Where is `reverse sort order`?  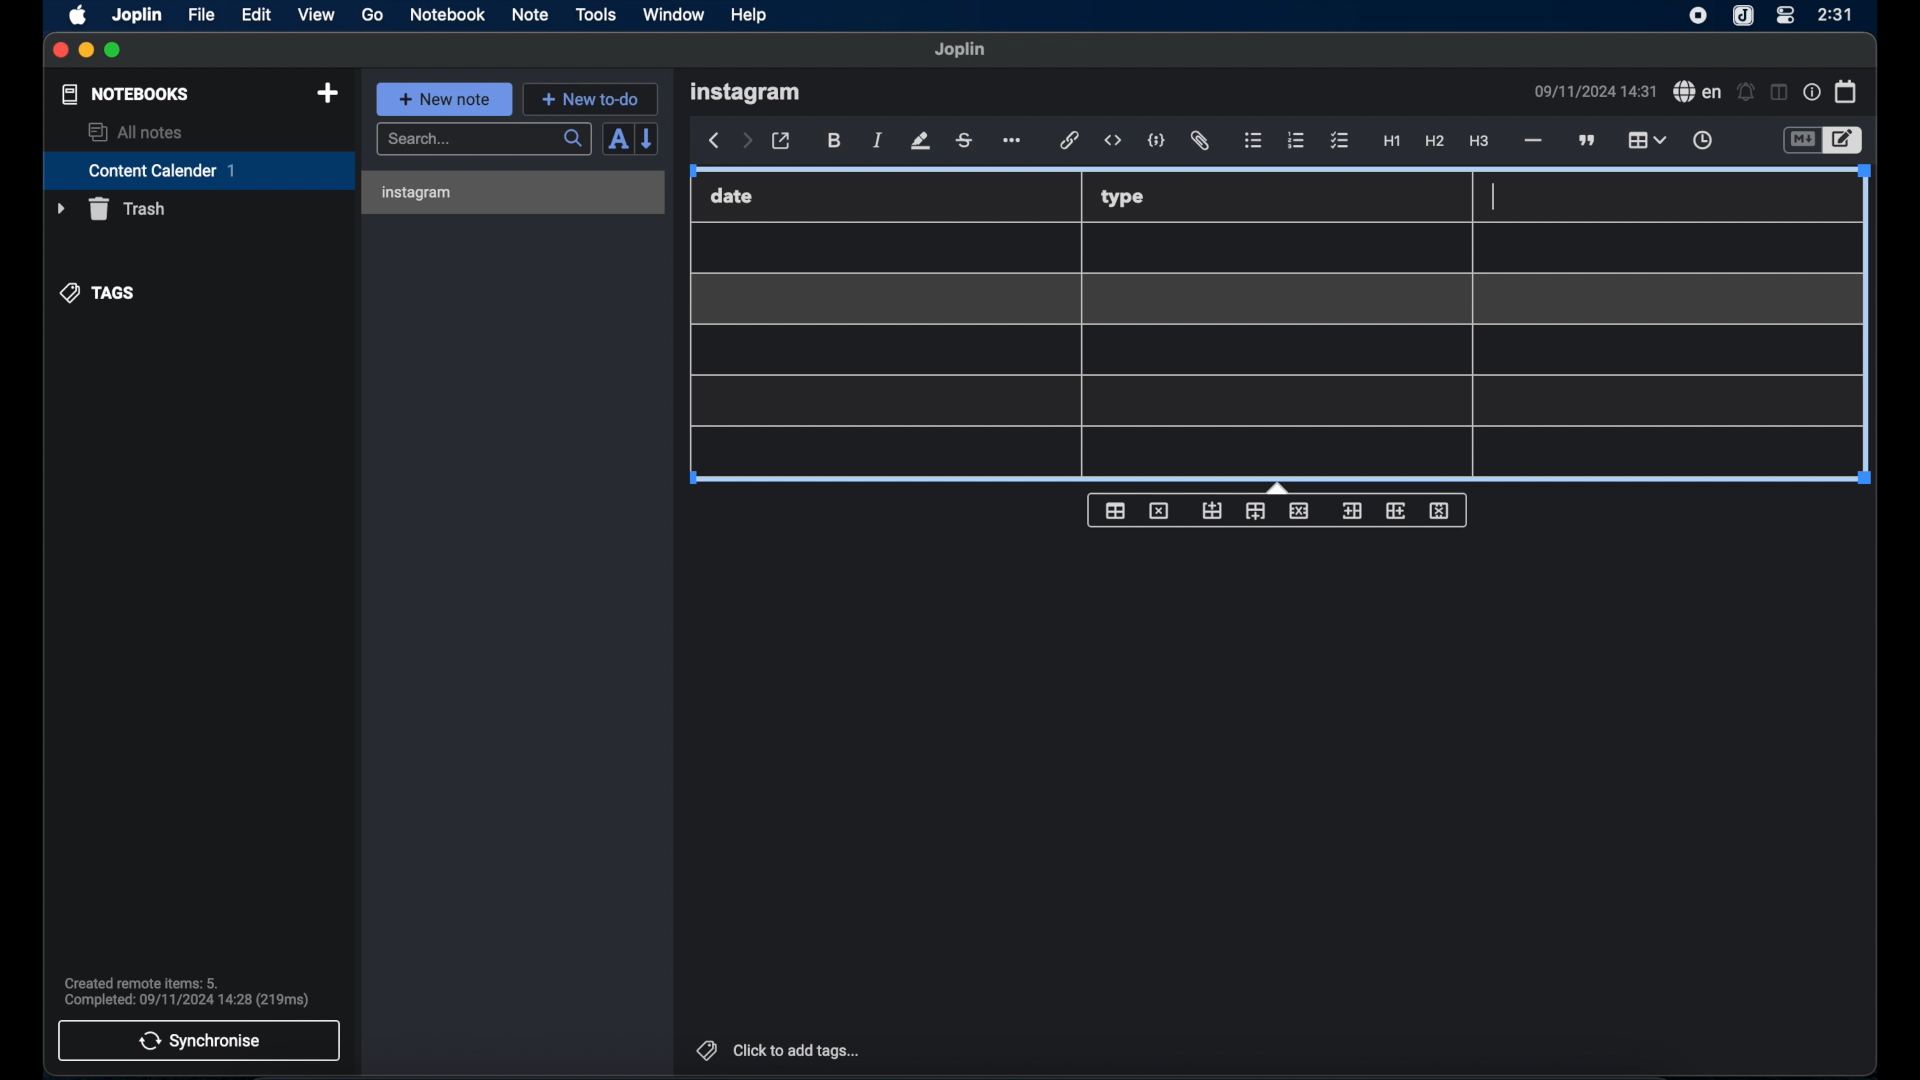 reverse sort order is located at coordinates (648, 139).